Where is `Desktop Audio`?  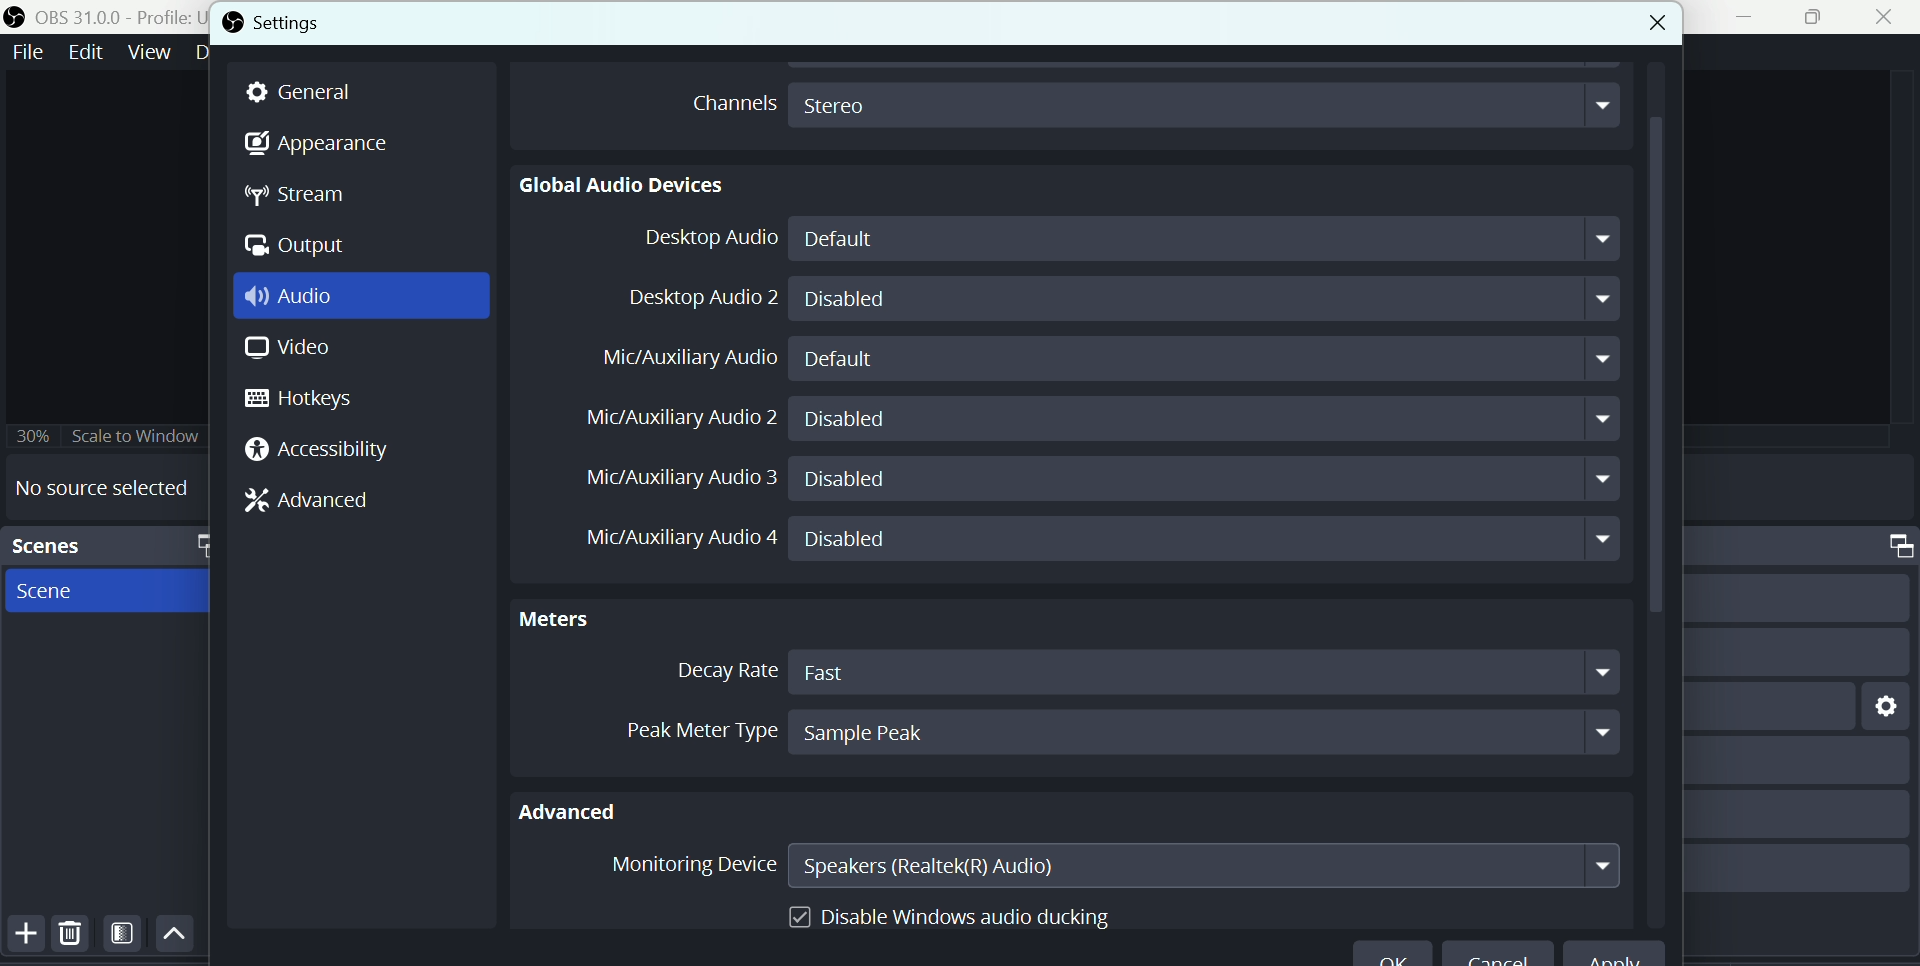
Desktop Audio is located at coordinates (702, 240).